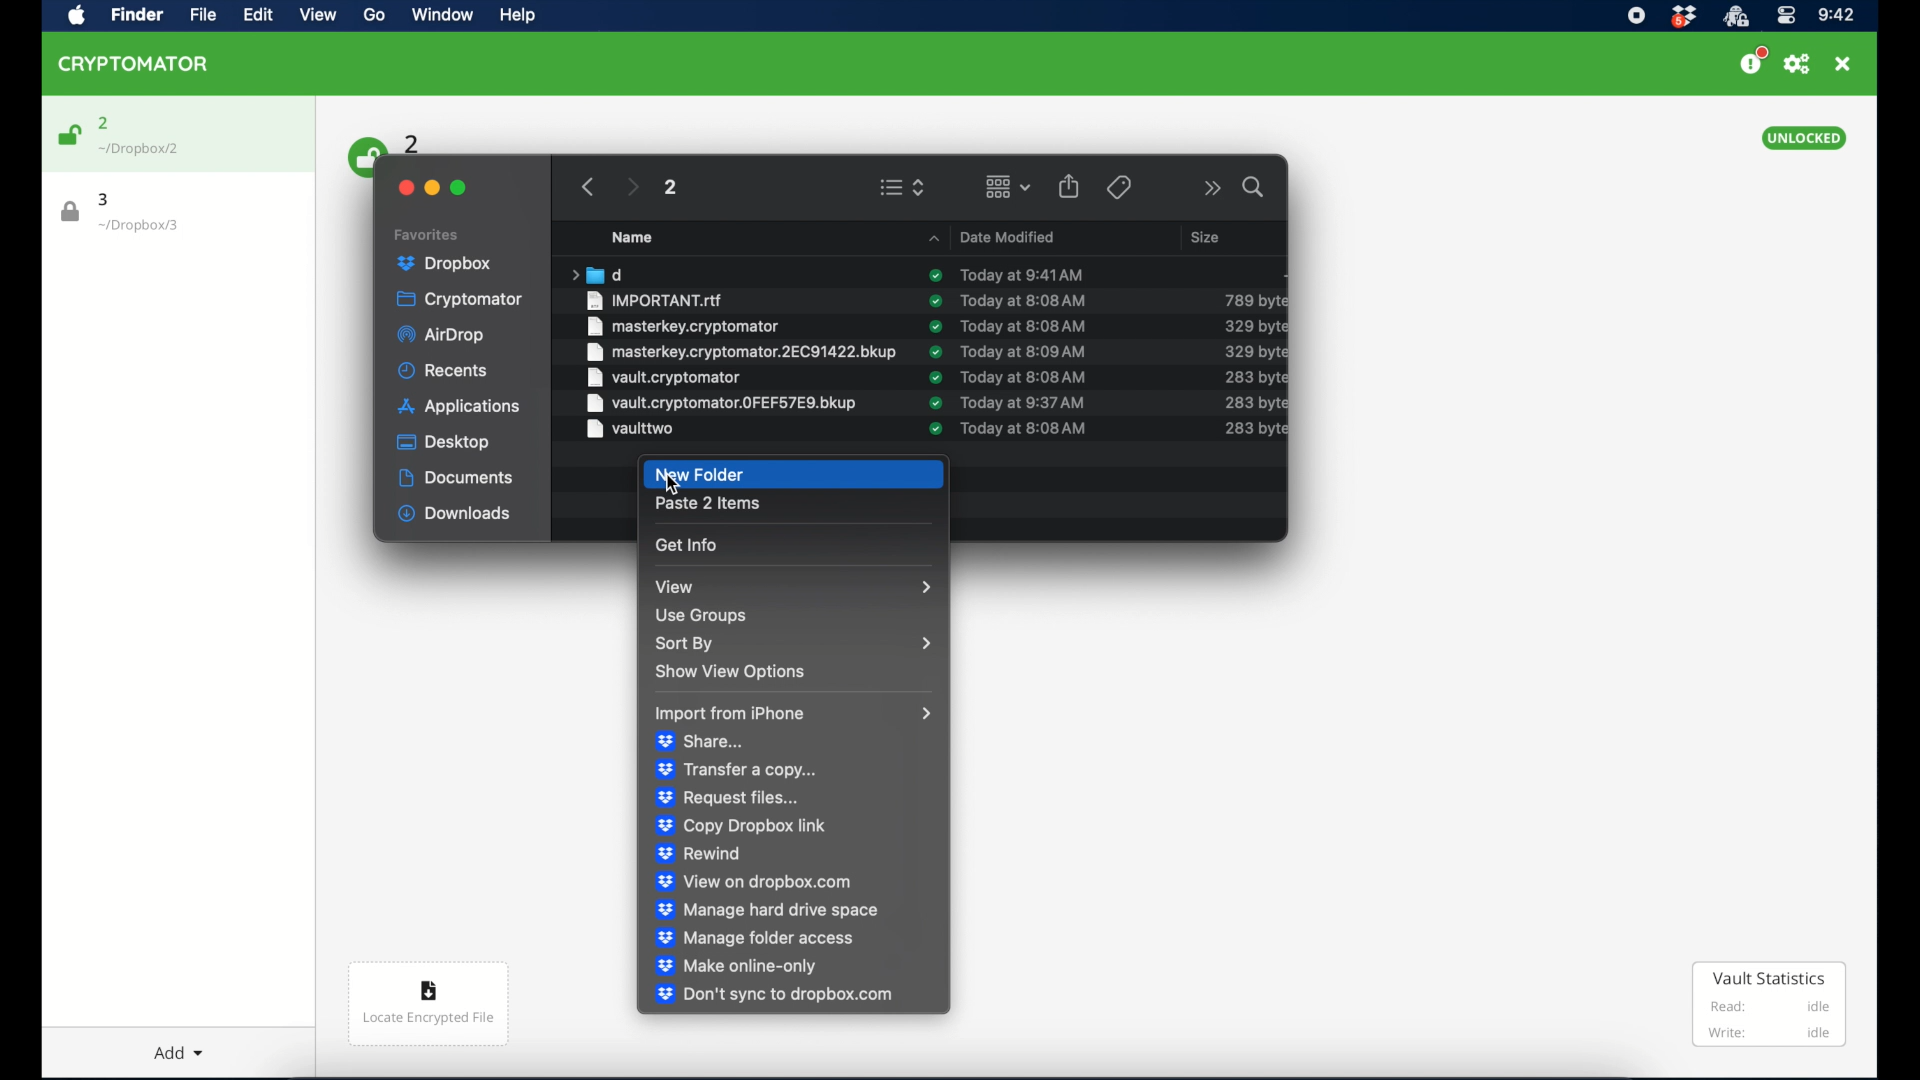 The width and height of the screenshot is (1920, 1080). I want to click on request files, so click(726, 798).